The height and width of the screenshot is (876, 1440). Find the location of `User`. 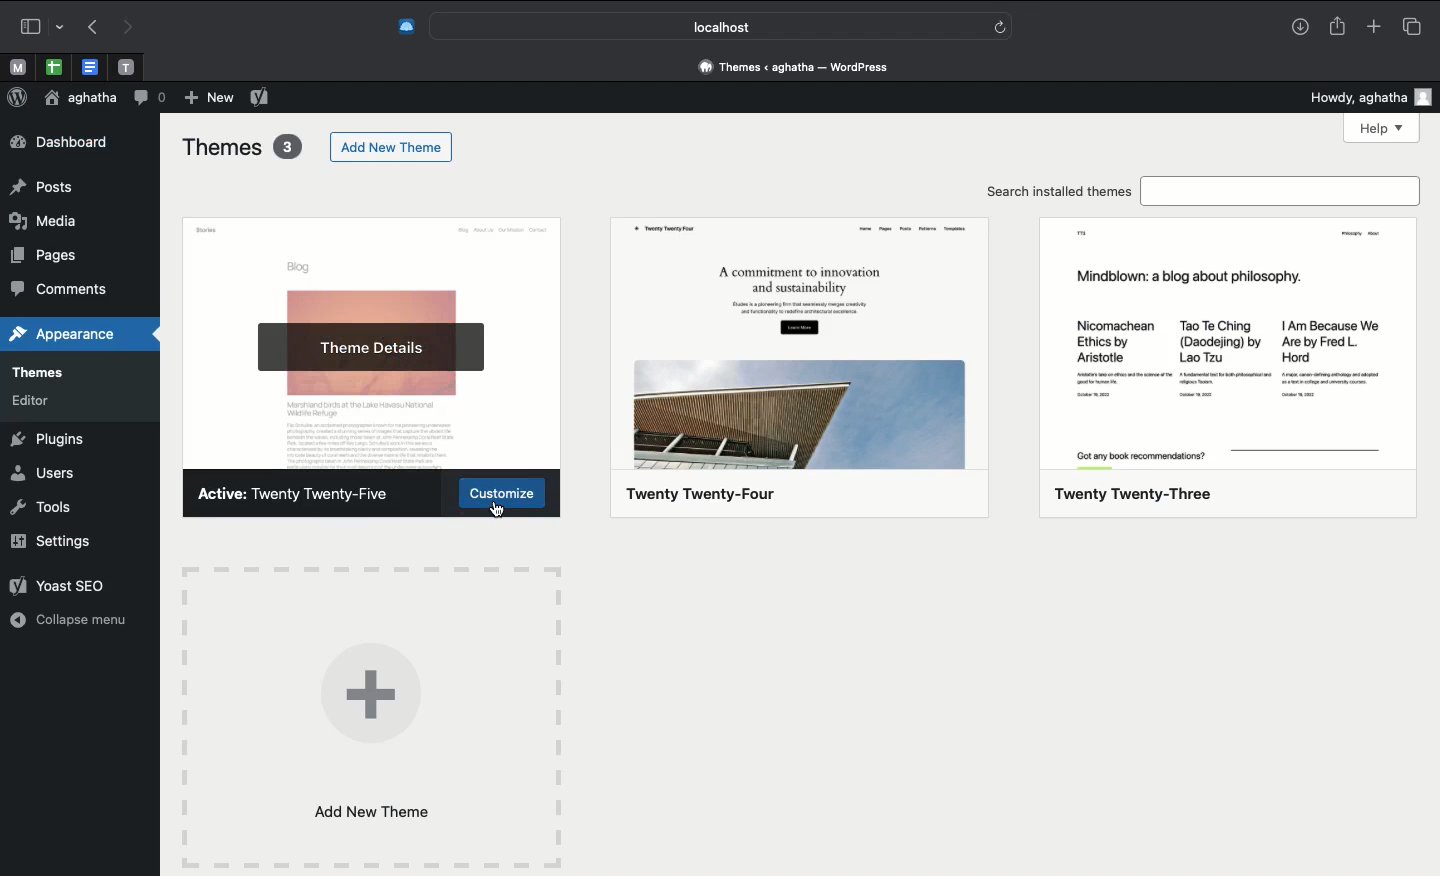

User is located at coordinates (77, 99).